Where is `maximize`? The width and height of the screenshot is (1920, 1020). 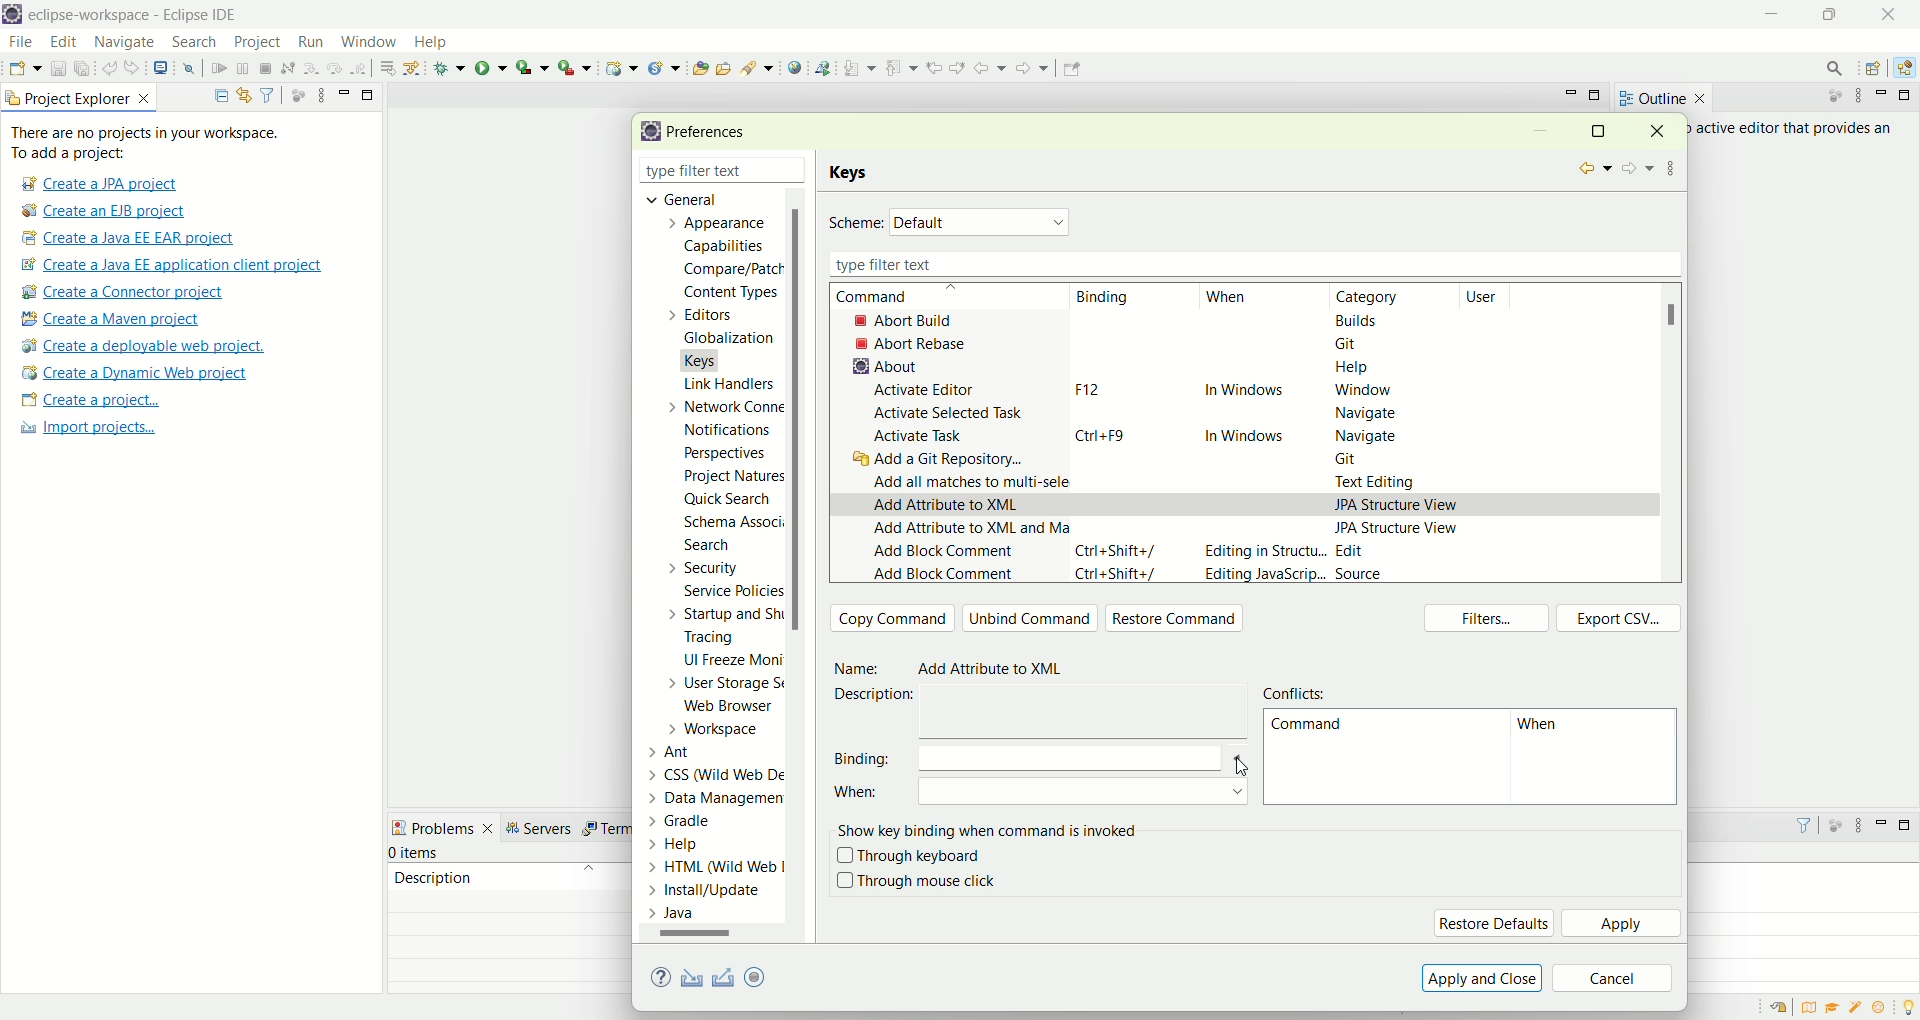
maximize is located at coordinates (1597, 97).